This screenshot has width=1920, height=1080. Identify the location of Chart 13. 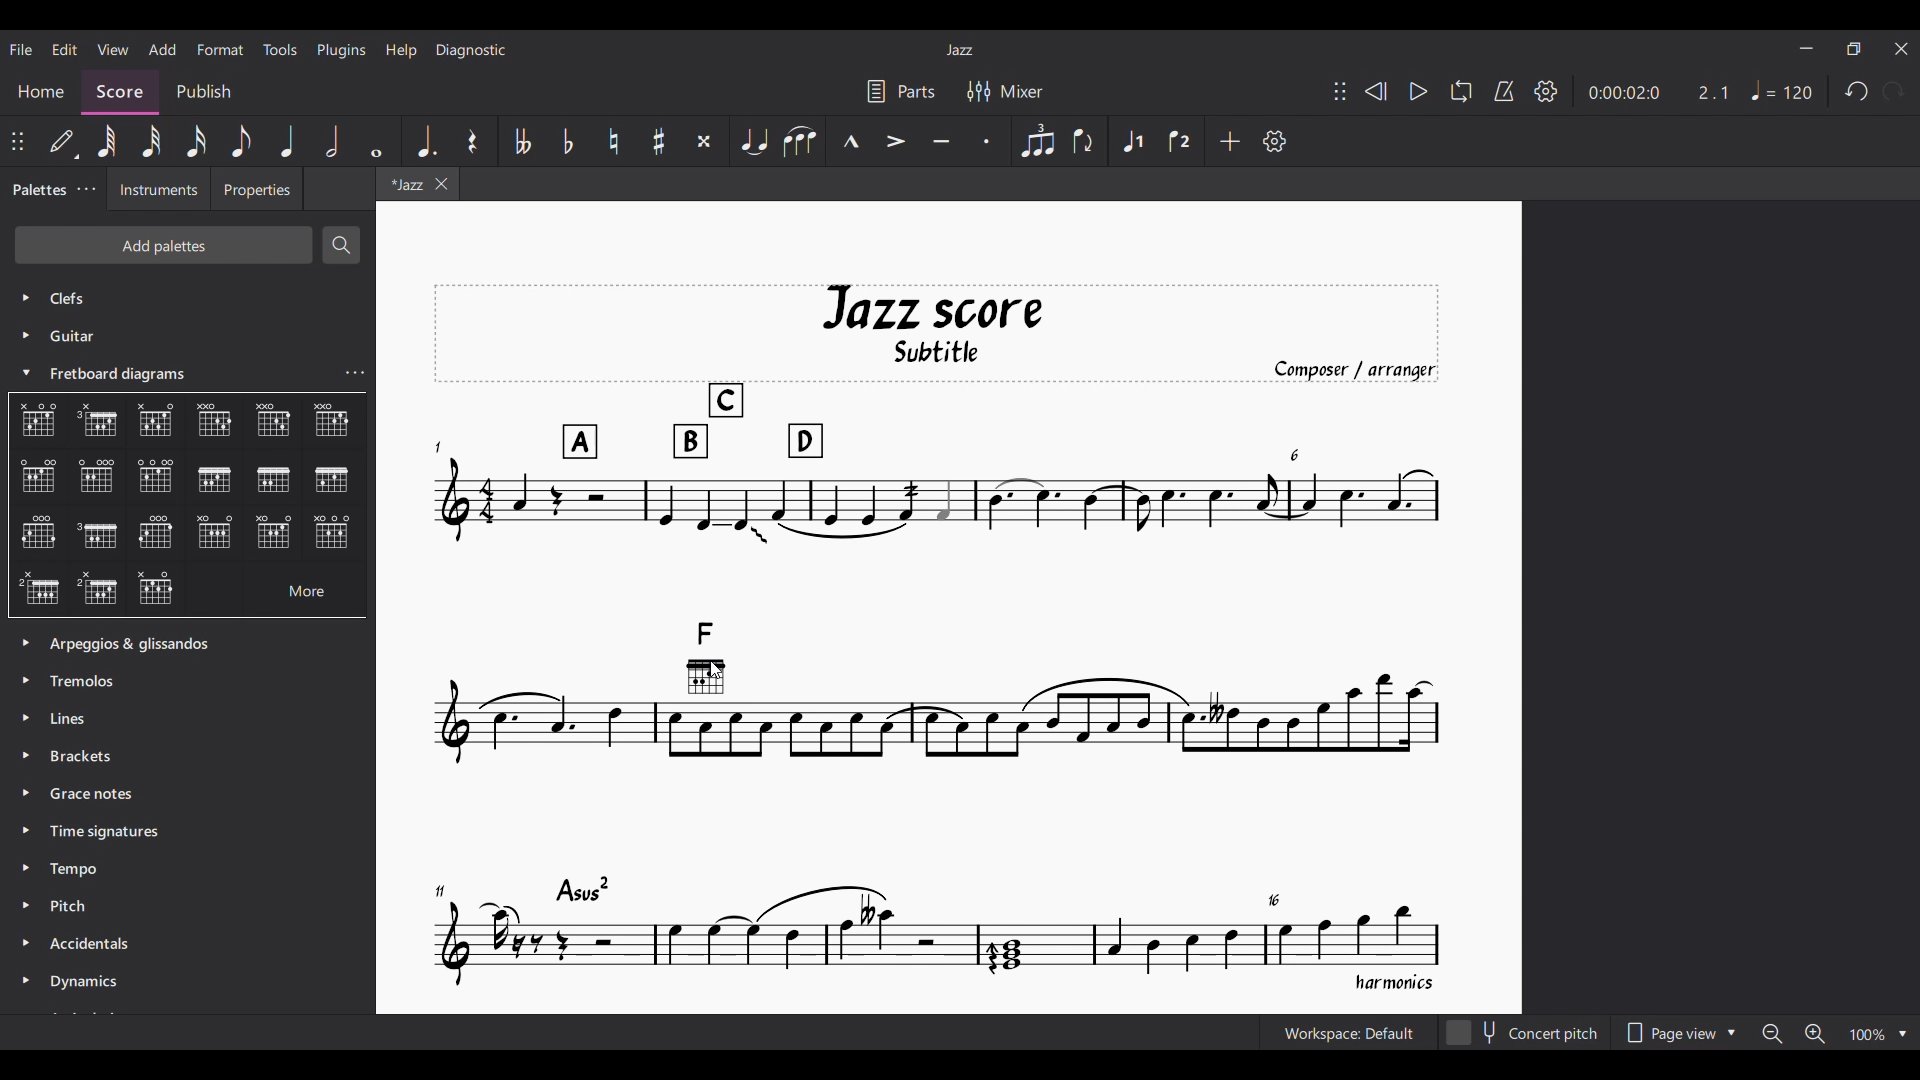
(97, 534).